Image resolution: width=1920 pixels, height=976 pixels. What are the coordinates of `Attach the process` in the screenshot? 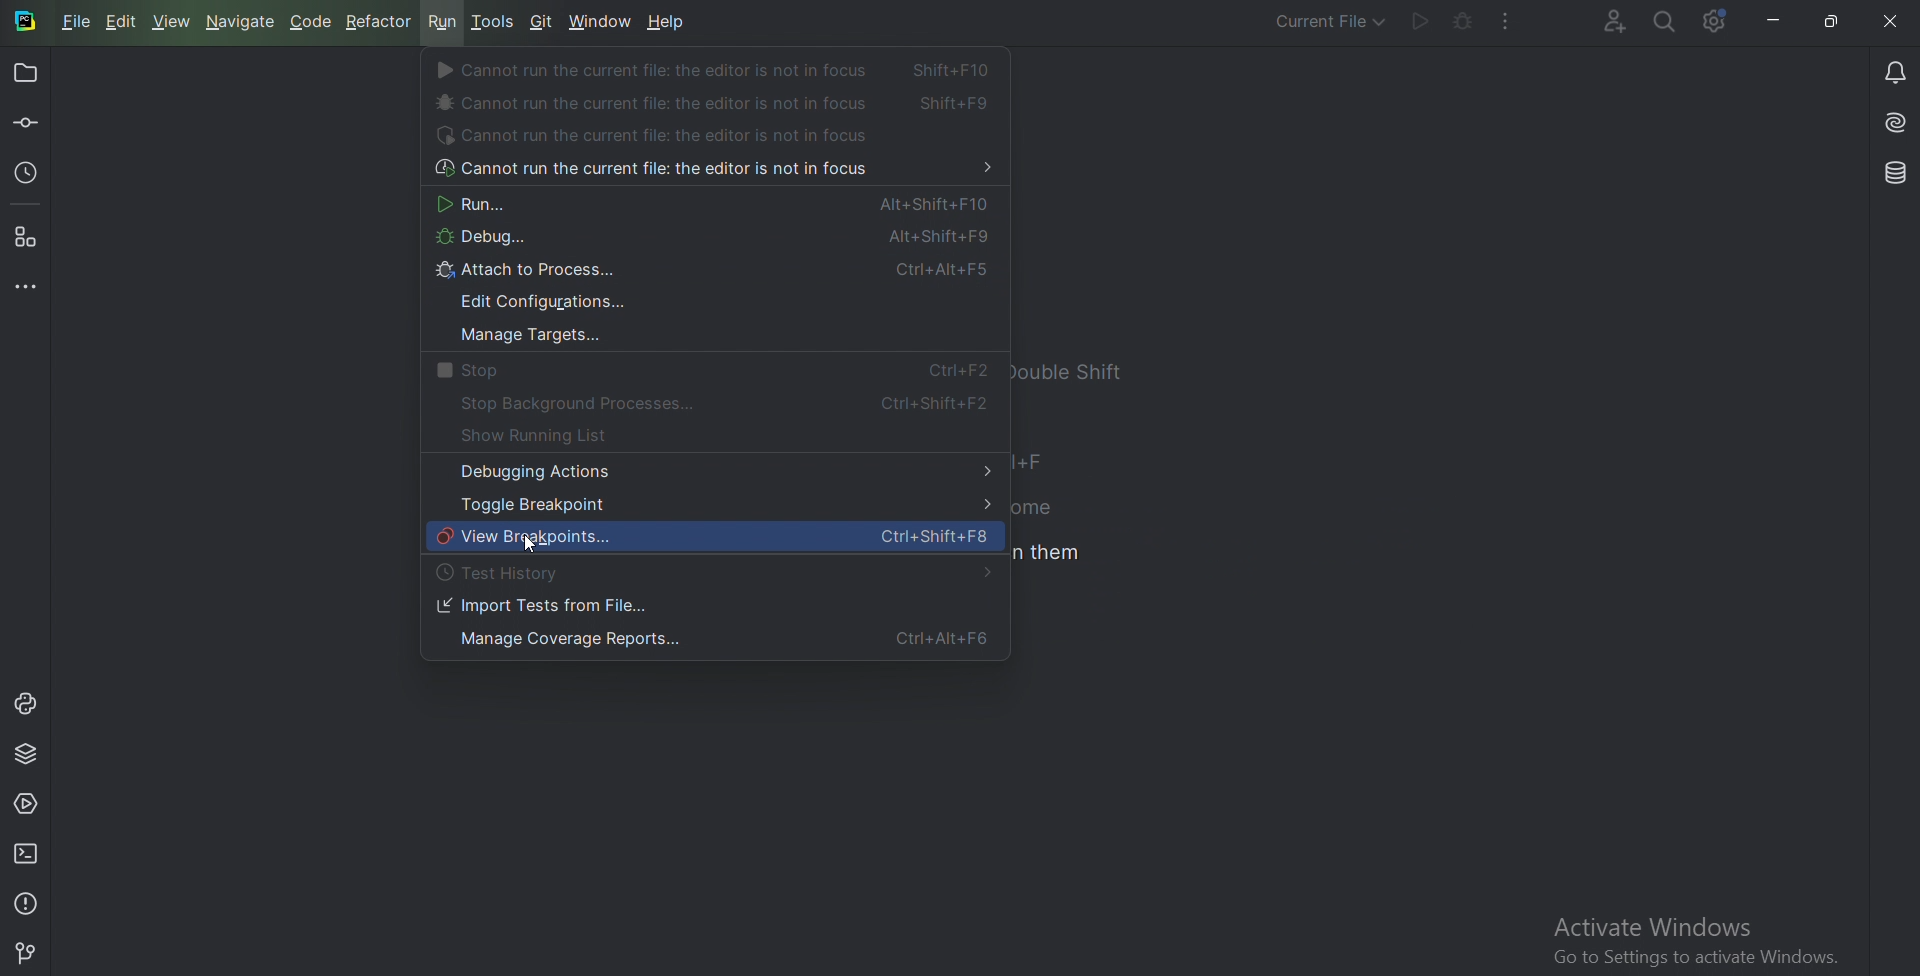 It's located at (715, 273).